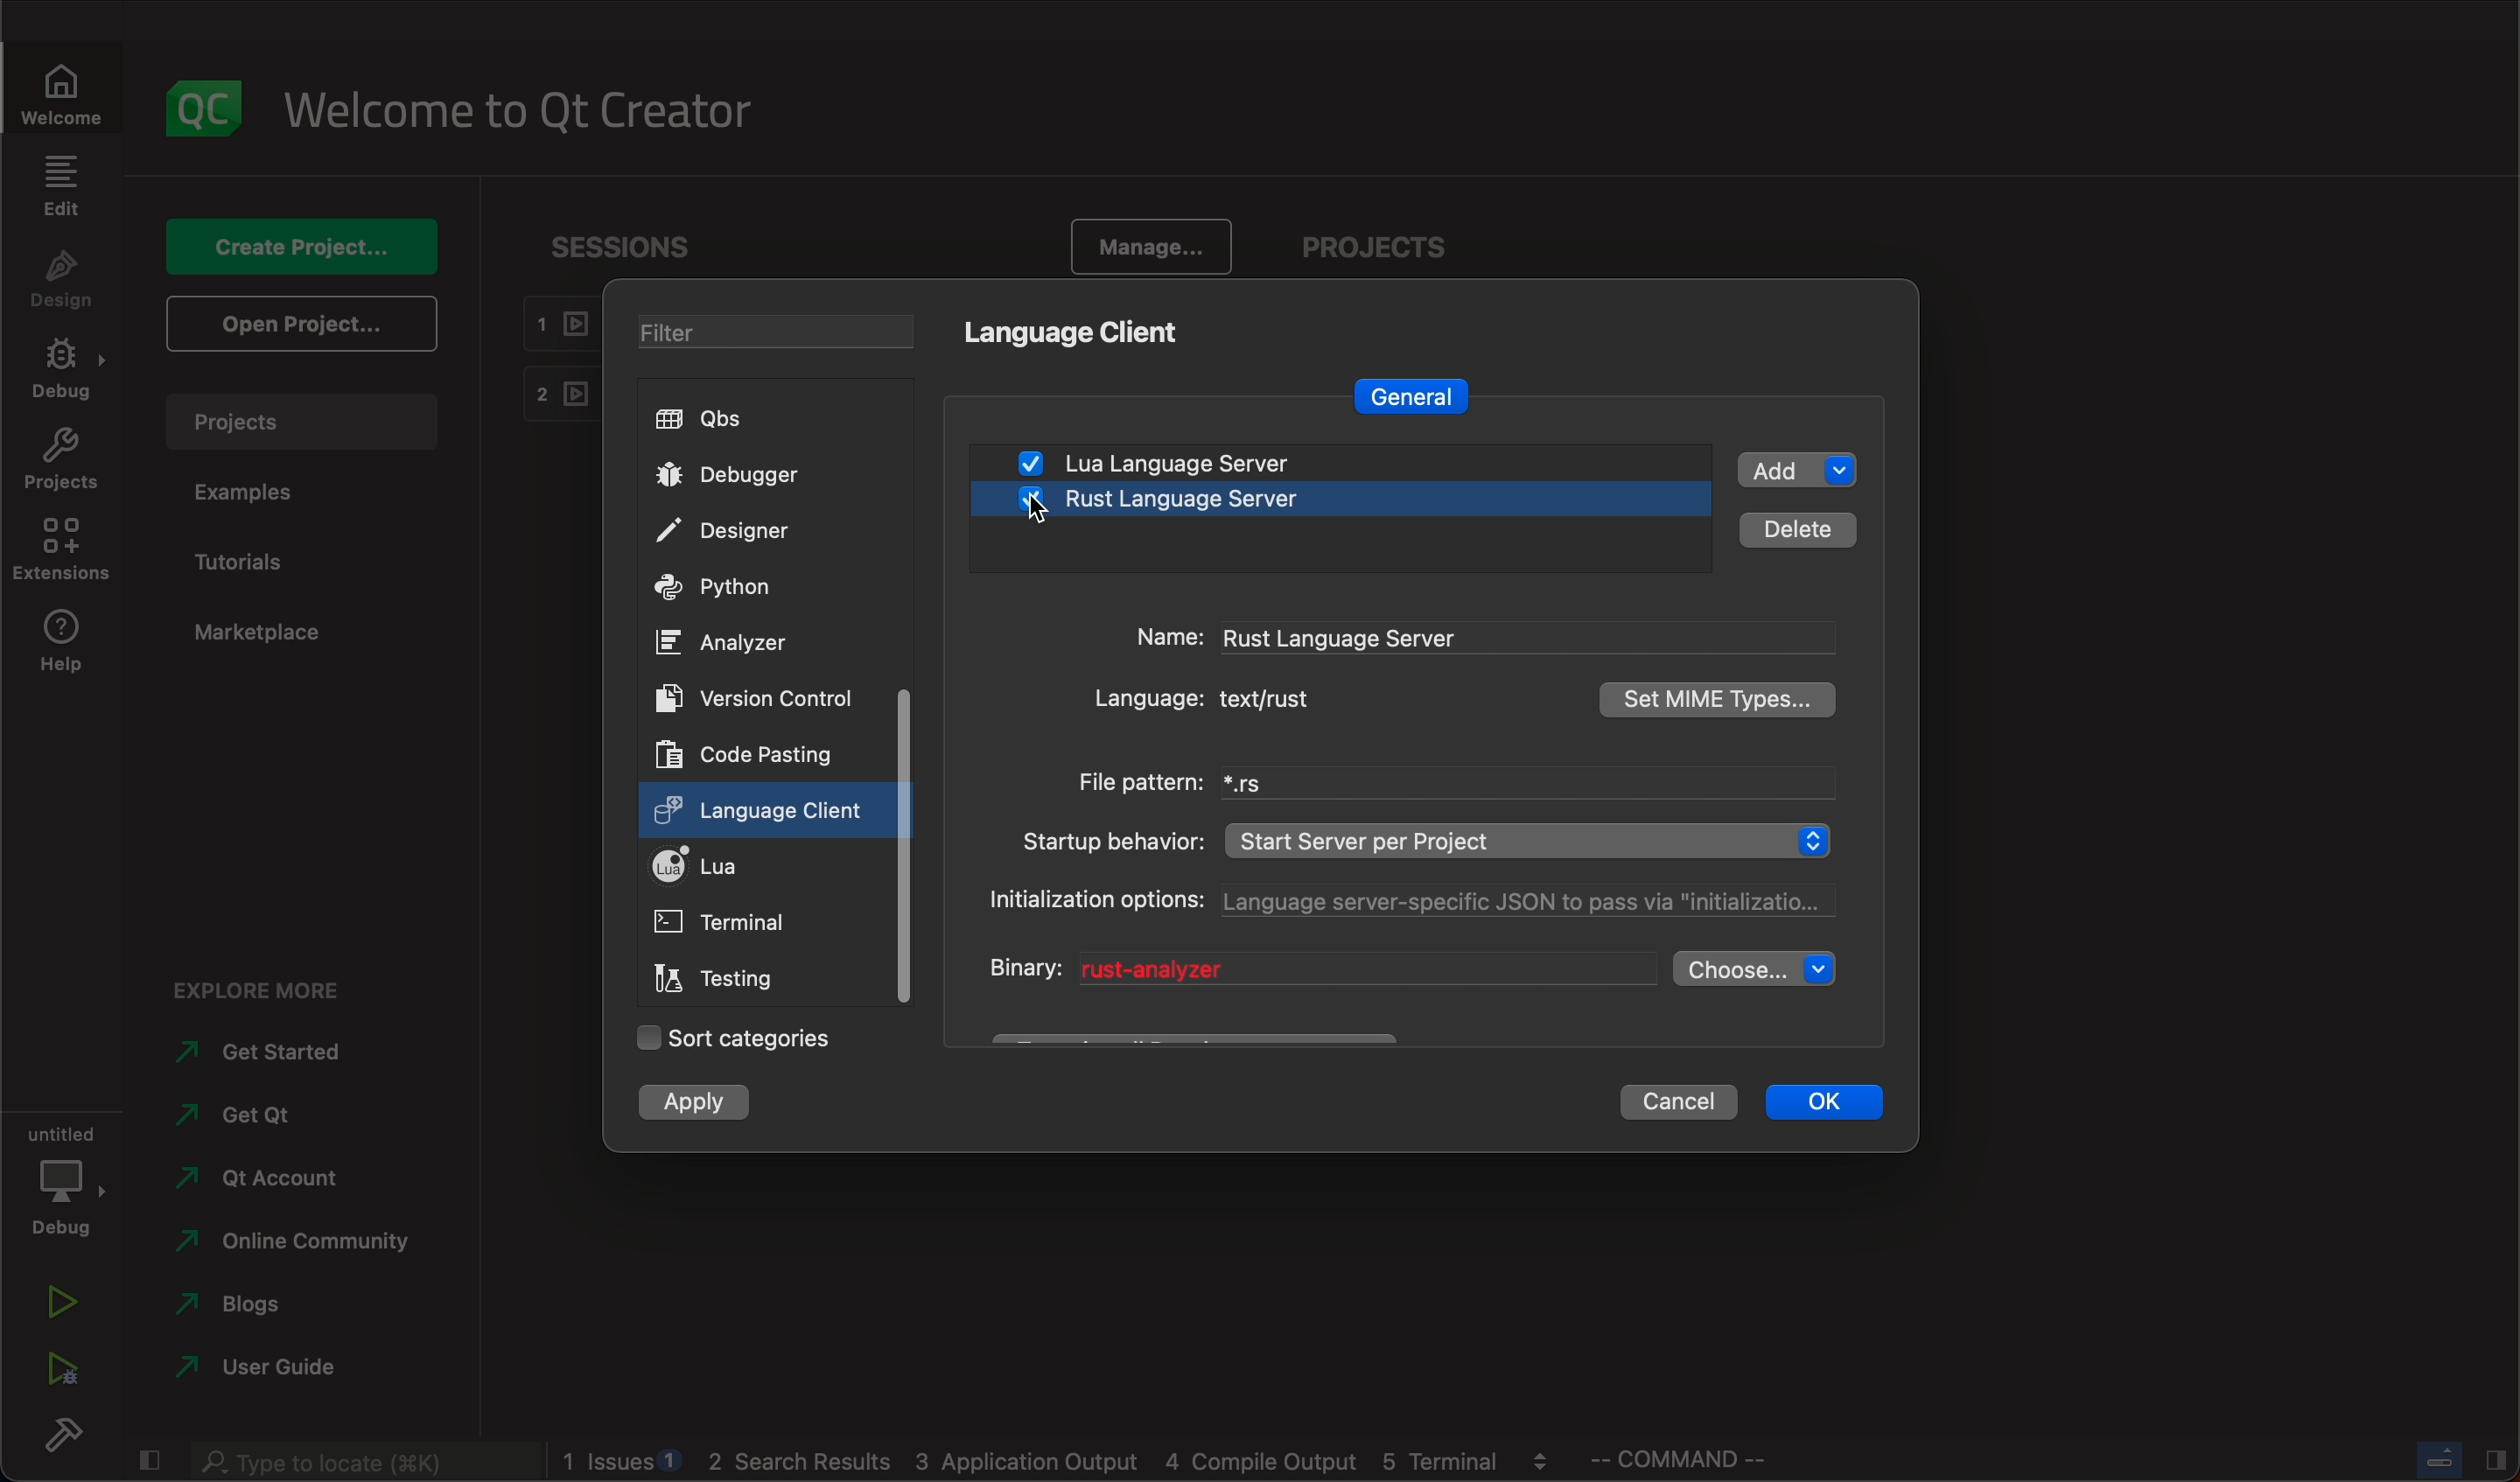  Describe the element at coordinates (906, 847) in the screenshot. I see `scroll bar` at that location.